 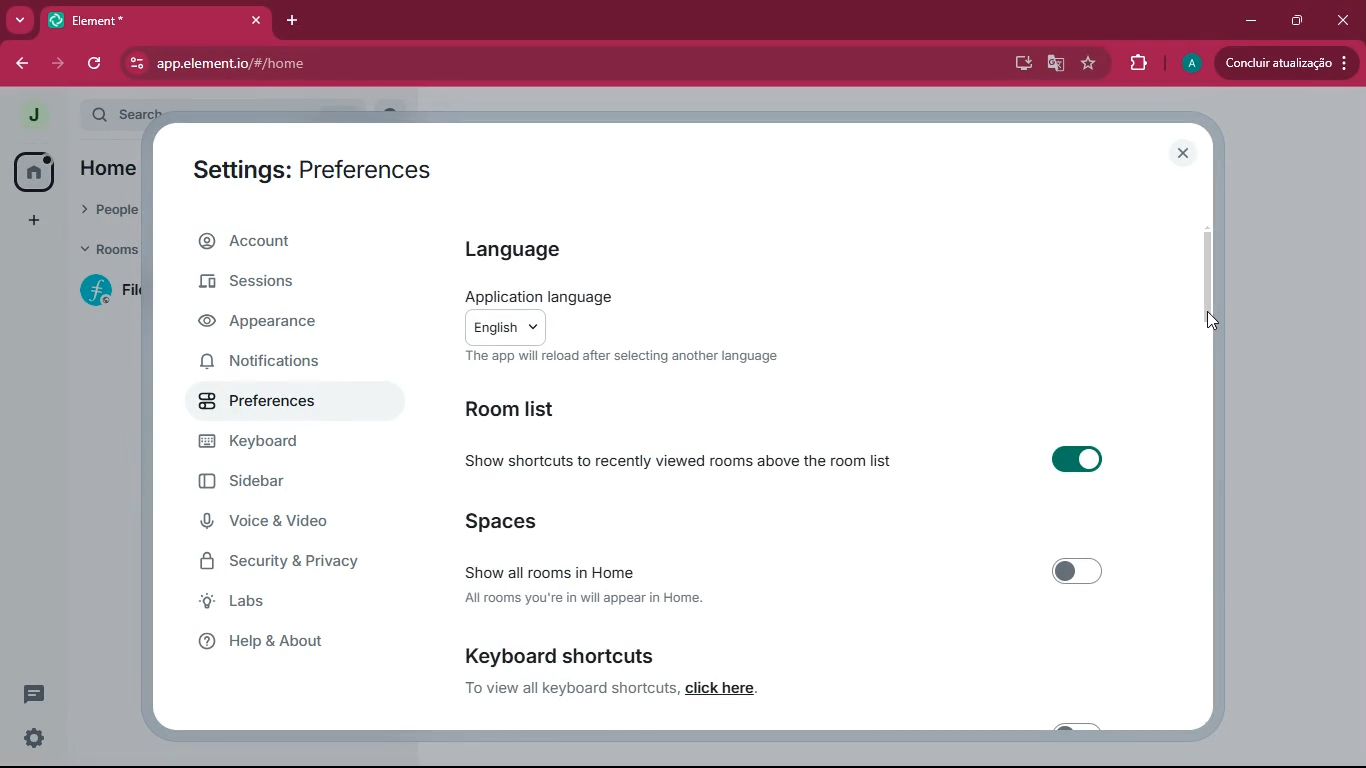 I want to click on scroll bar, so click(x=1213, y=285).